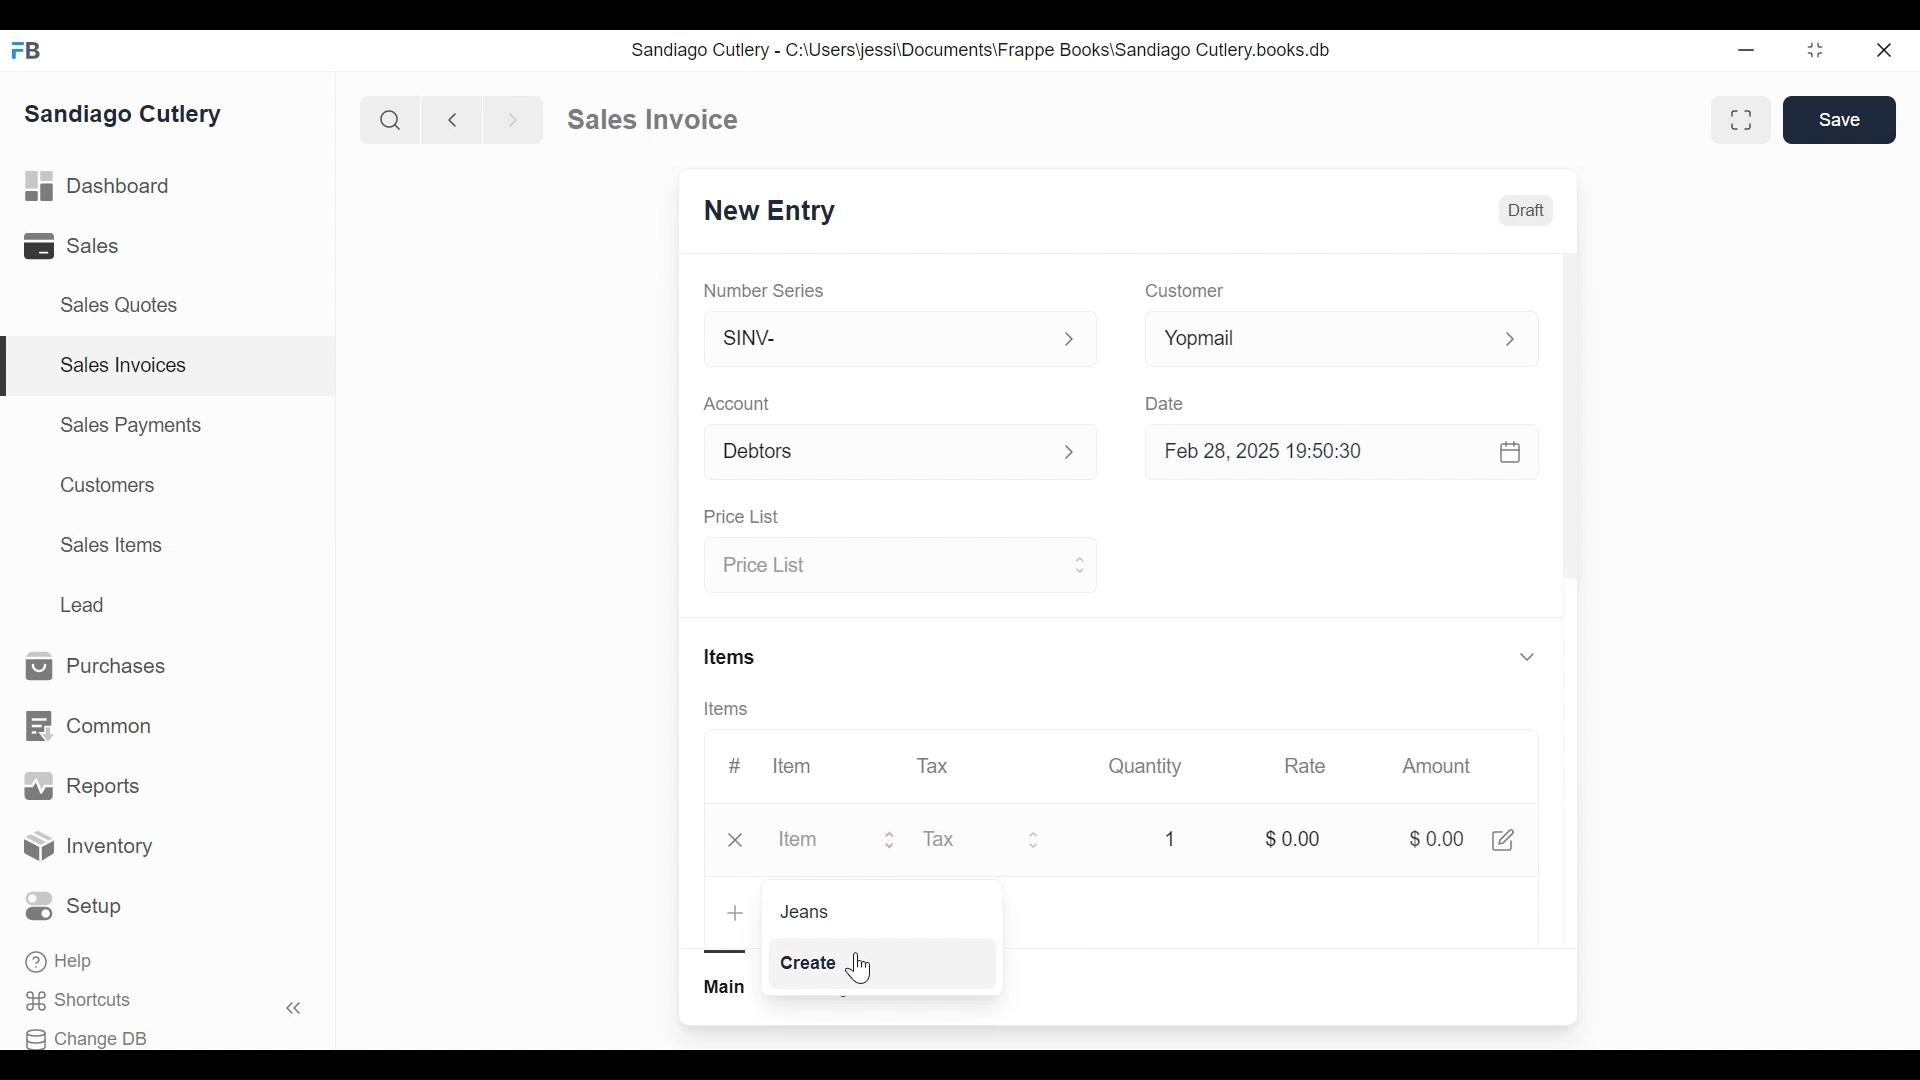 This screenshot has width=1920, height=1080. What do you see at coordinates (27, 50) in the screenshot?
I see `FB logo` at bounding box center [27, 50].